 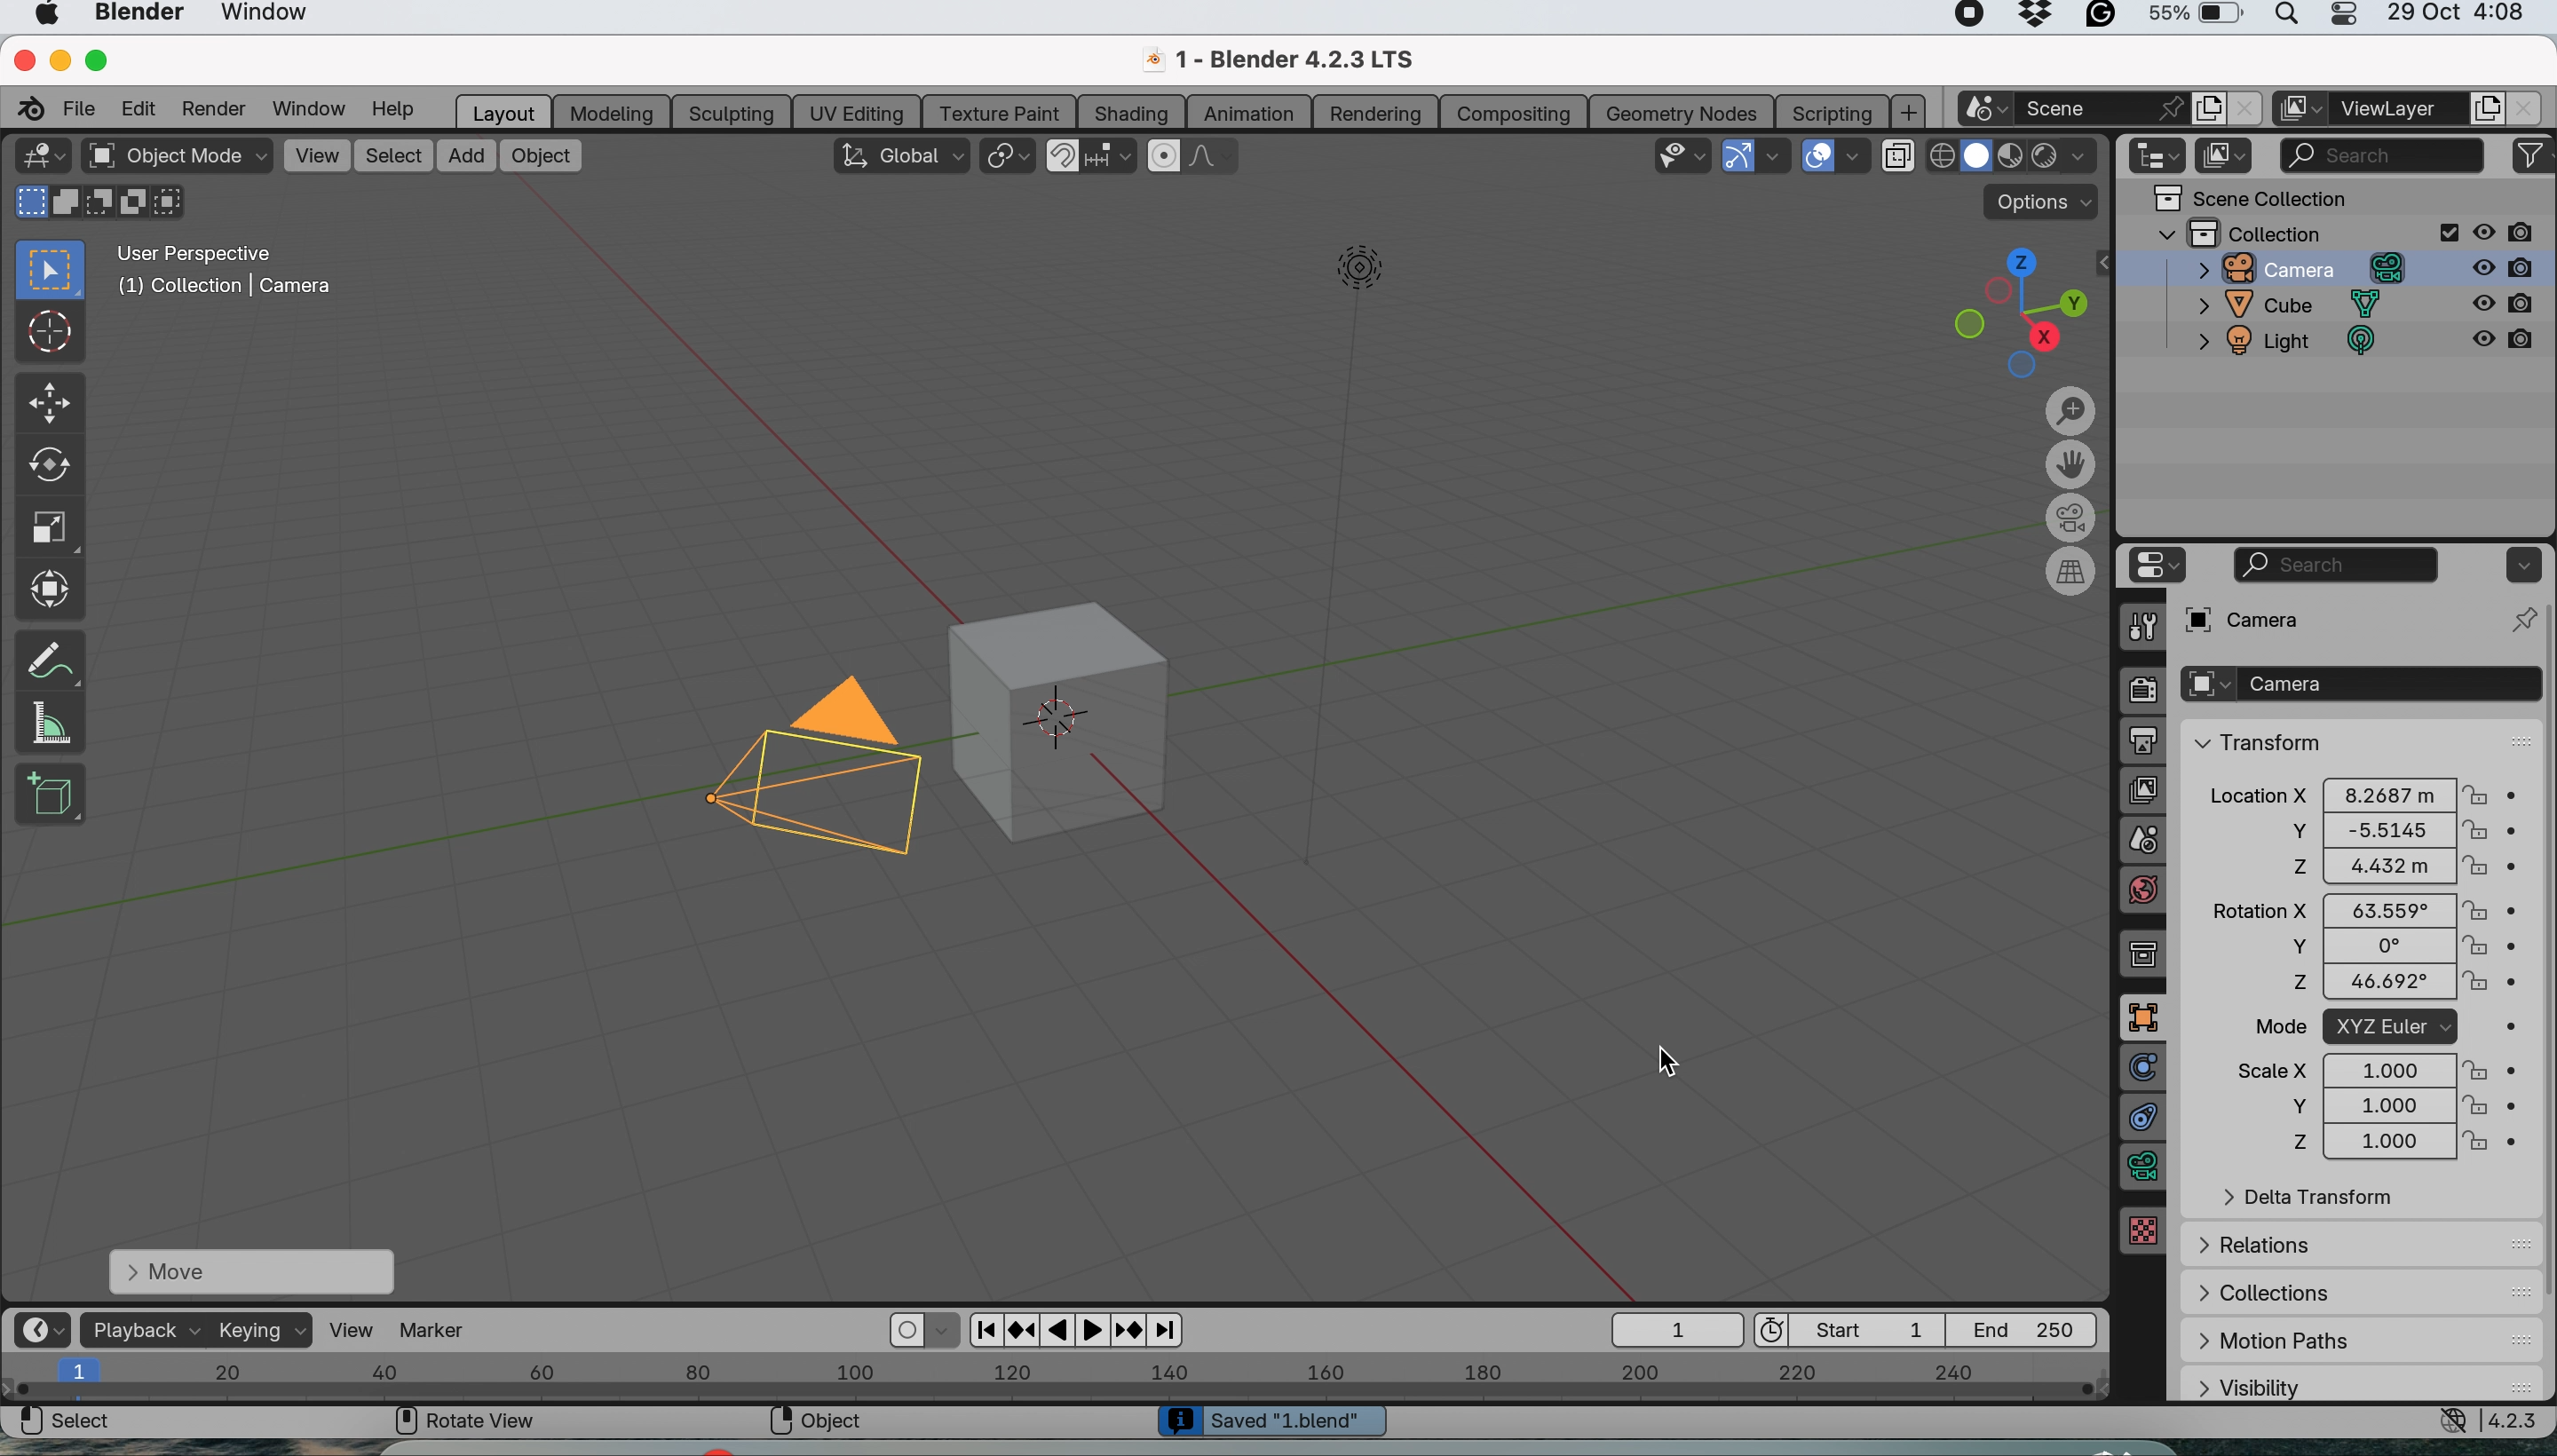 I want to click on minimise, so click(x=55, y=59).